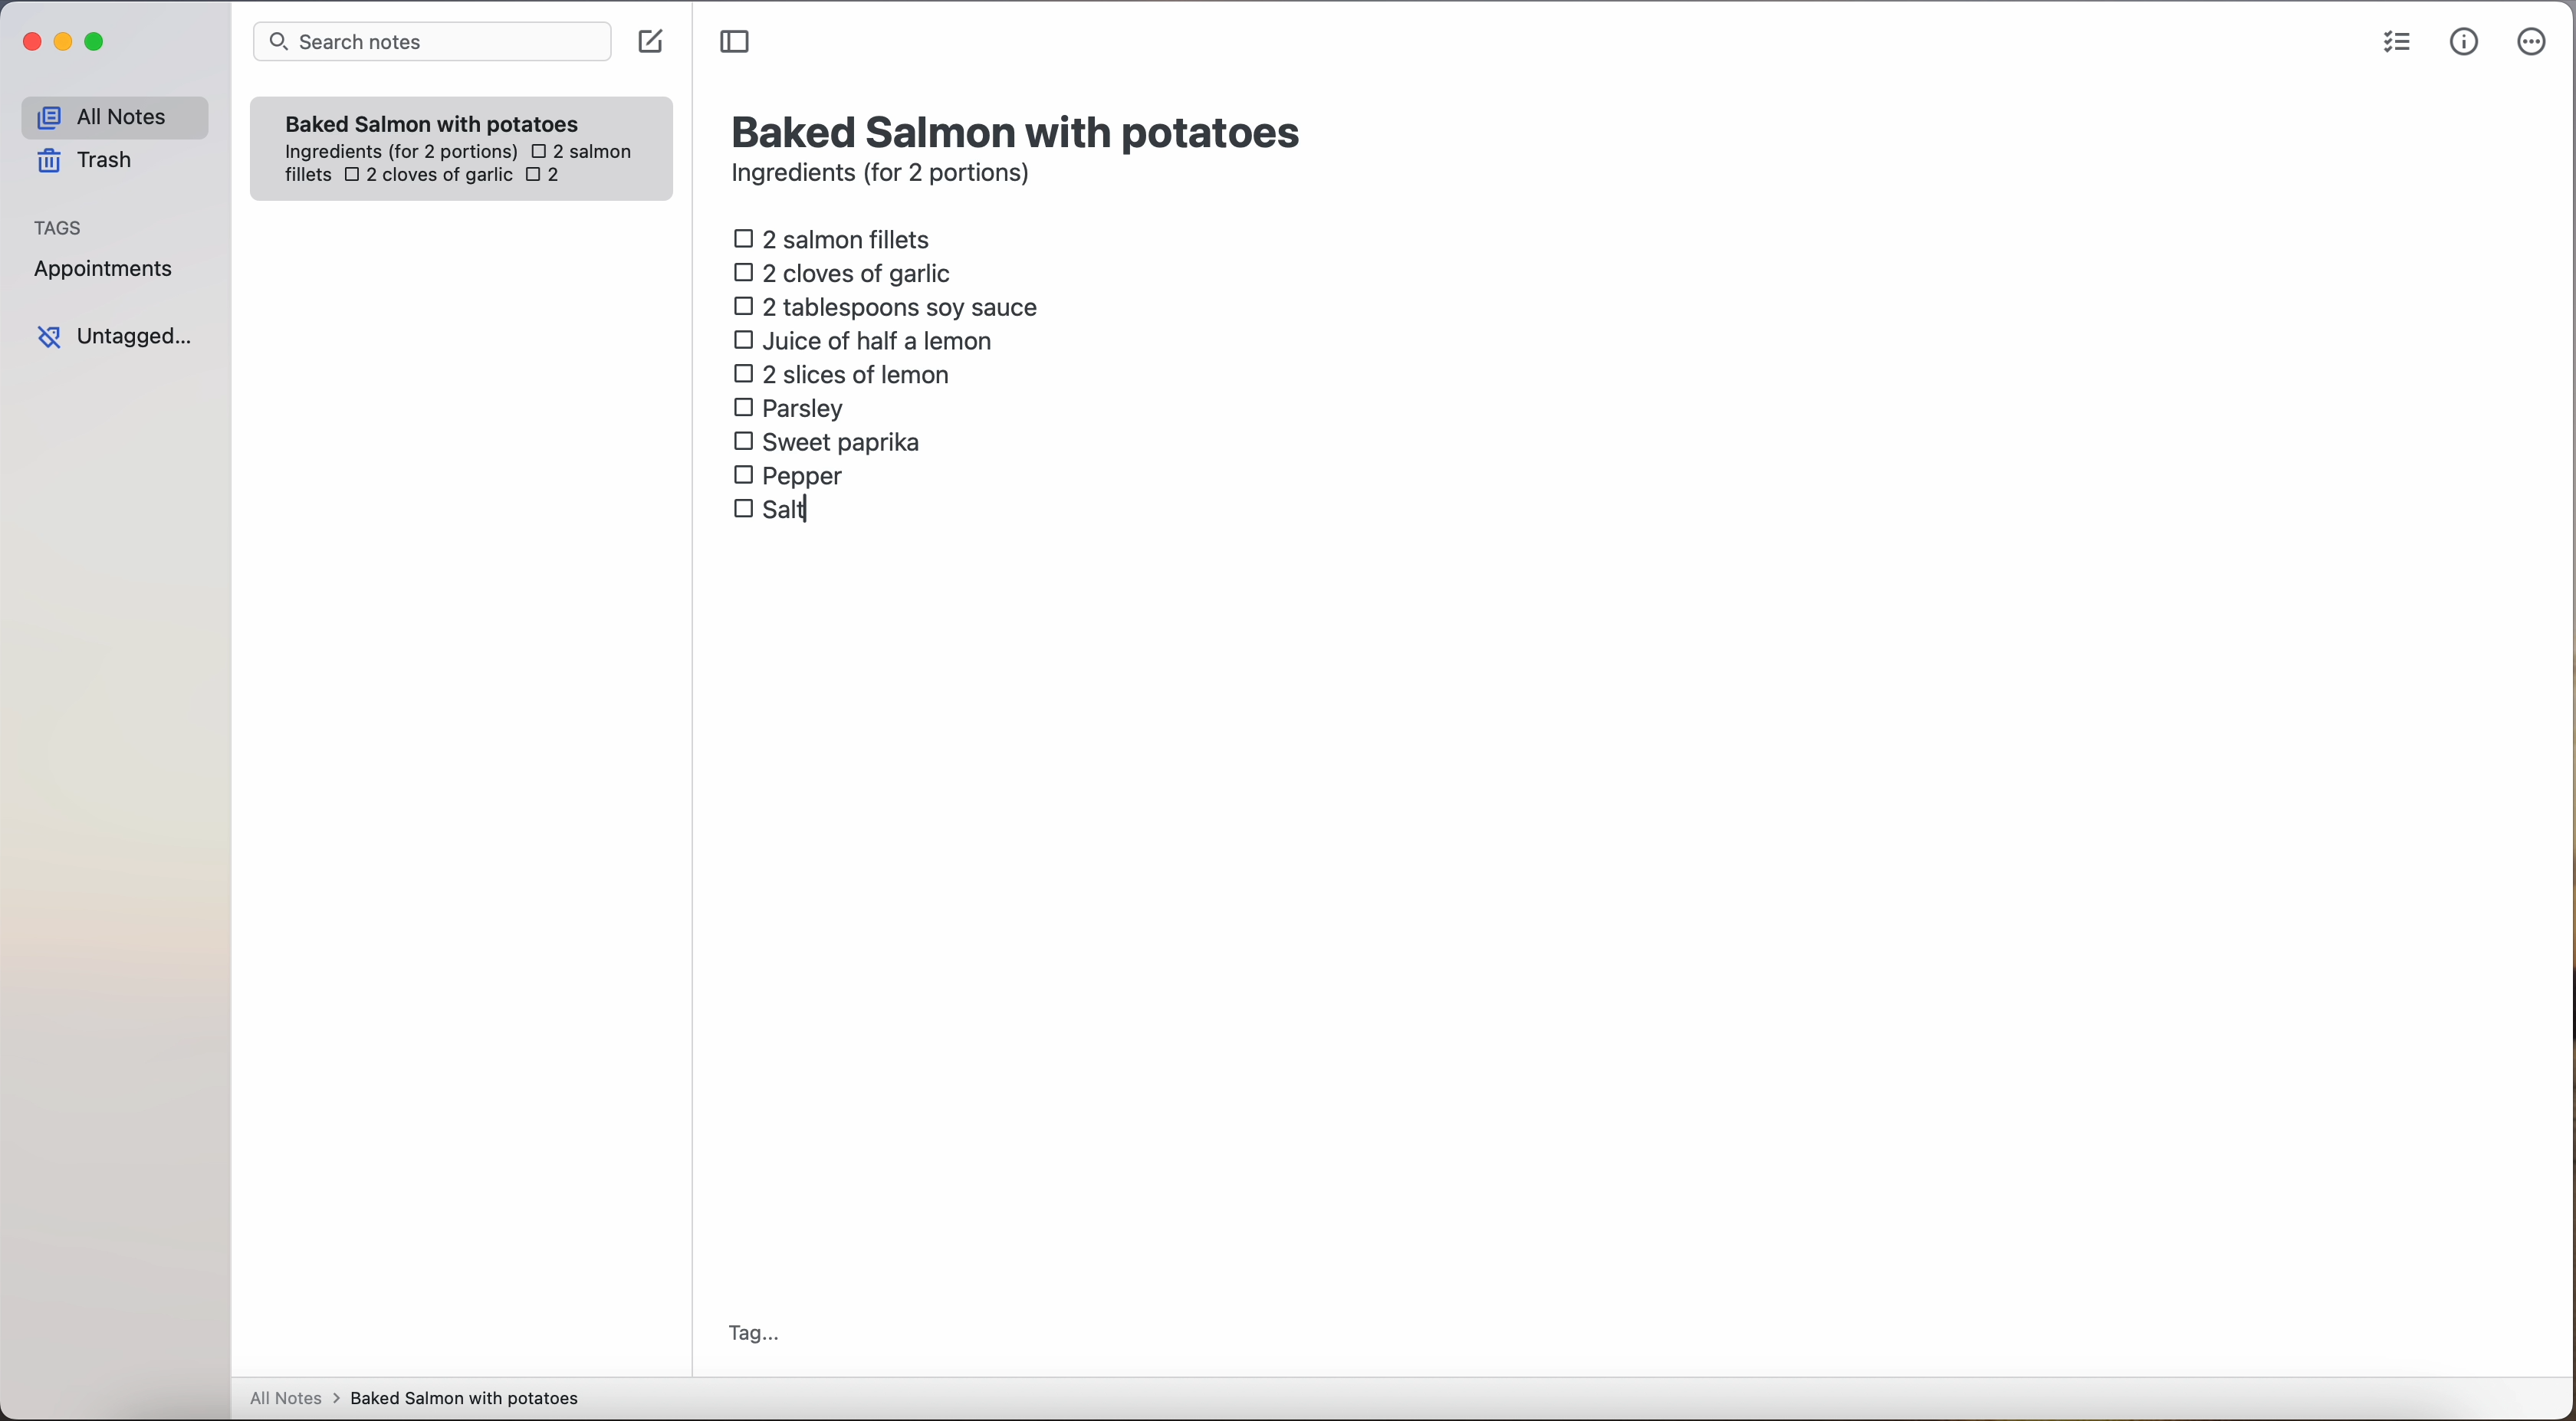 The width and height of the screenshot is (2576, 1421). Describe the element at coordinates (843, 374) in the screenshot. I see `2 slices of lemon` at that location.